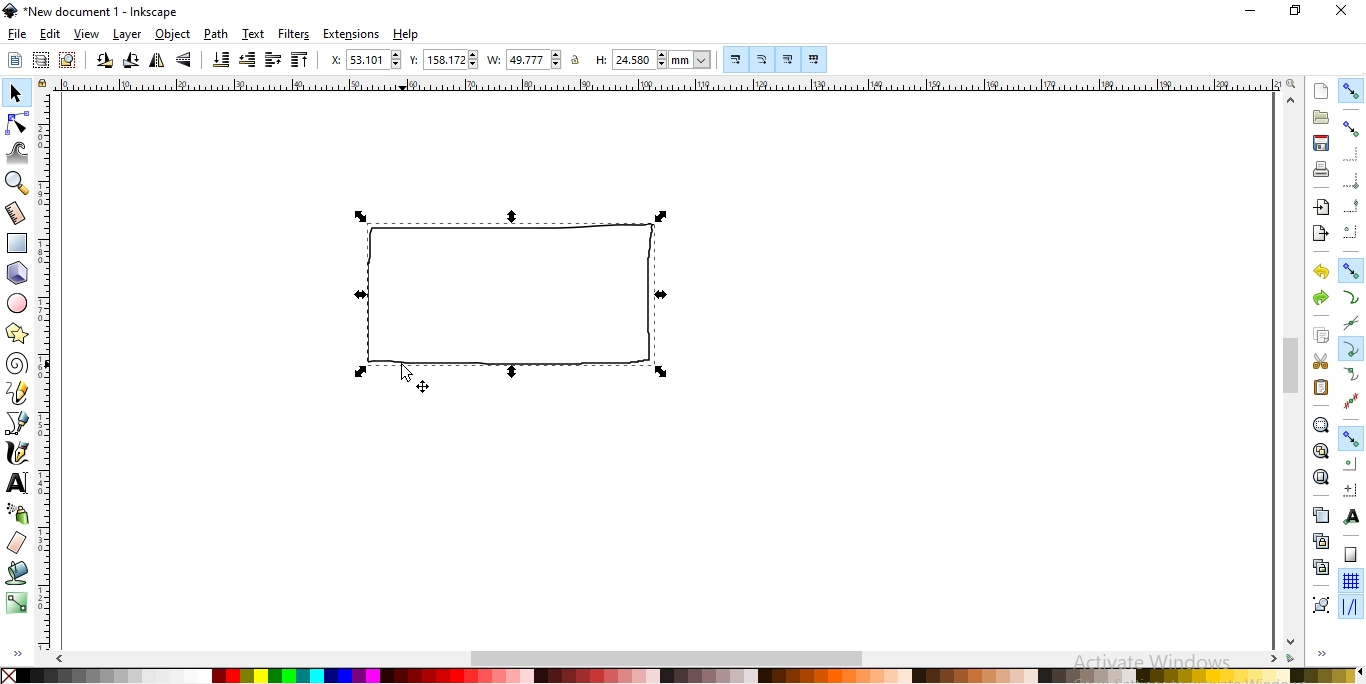 This screenshot has width=1366, height=684. What do you see at coordinates (1350, 348) in the screenshot?
I see `snap cusp nodes` at bounding box center [1350, 348].